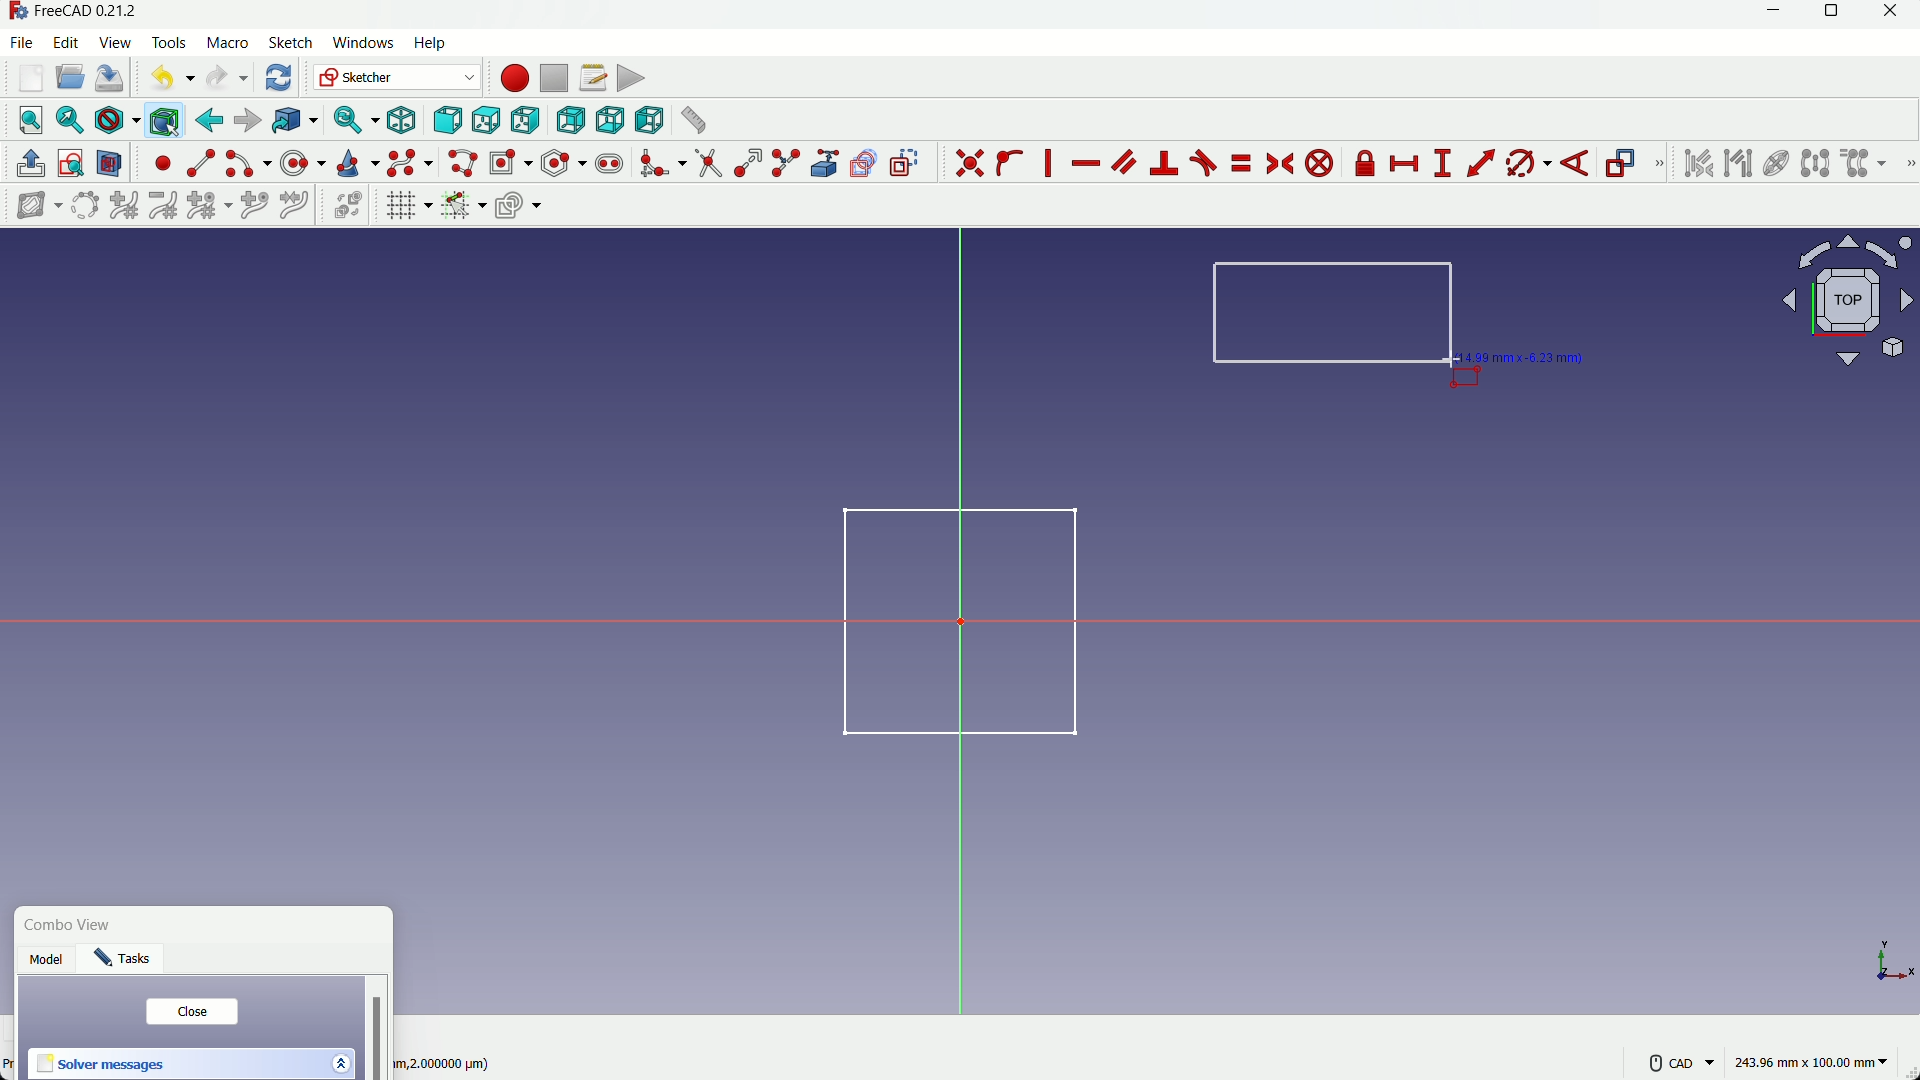  I want to click on close, so click(191, 1012).